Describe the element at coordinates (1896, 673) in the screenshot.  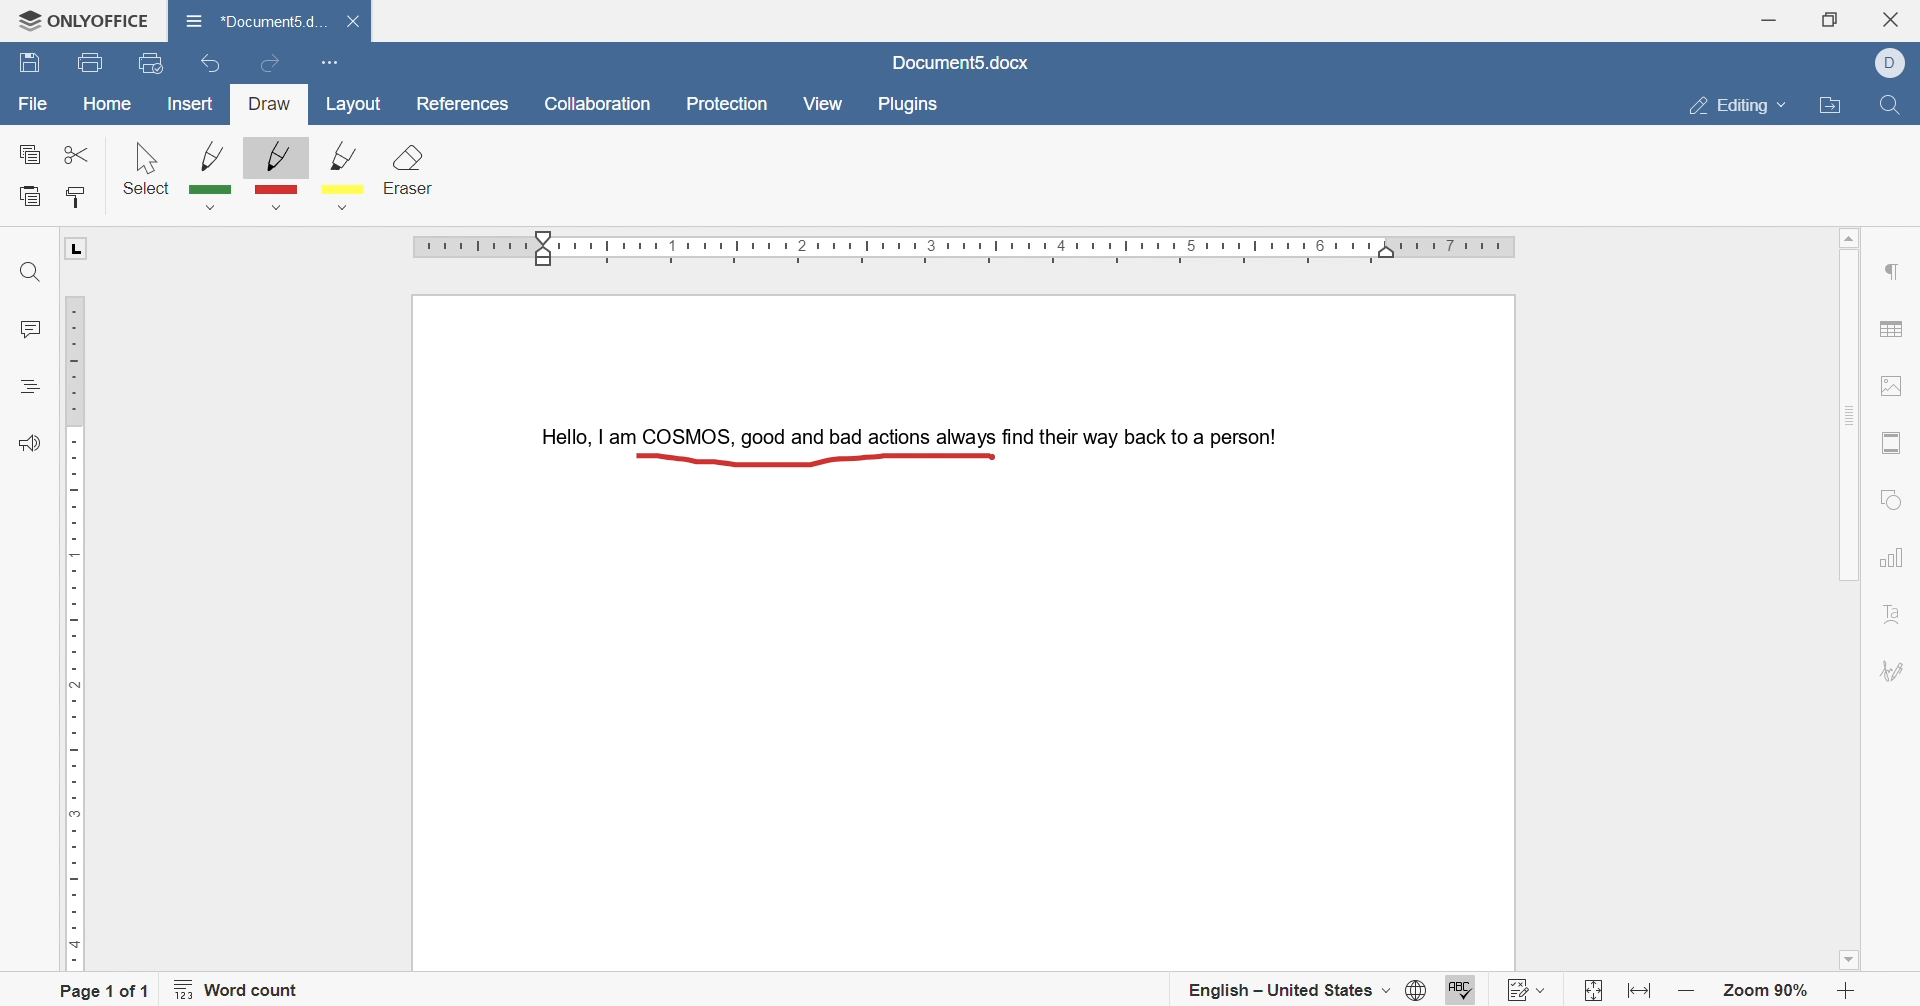
I see `signature settings` at that location.